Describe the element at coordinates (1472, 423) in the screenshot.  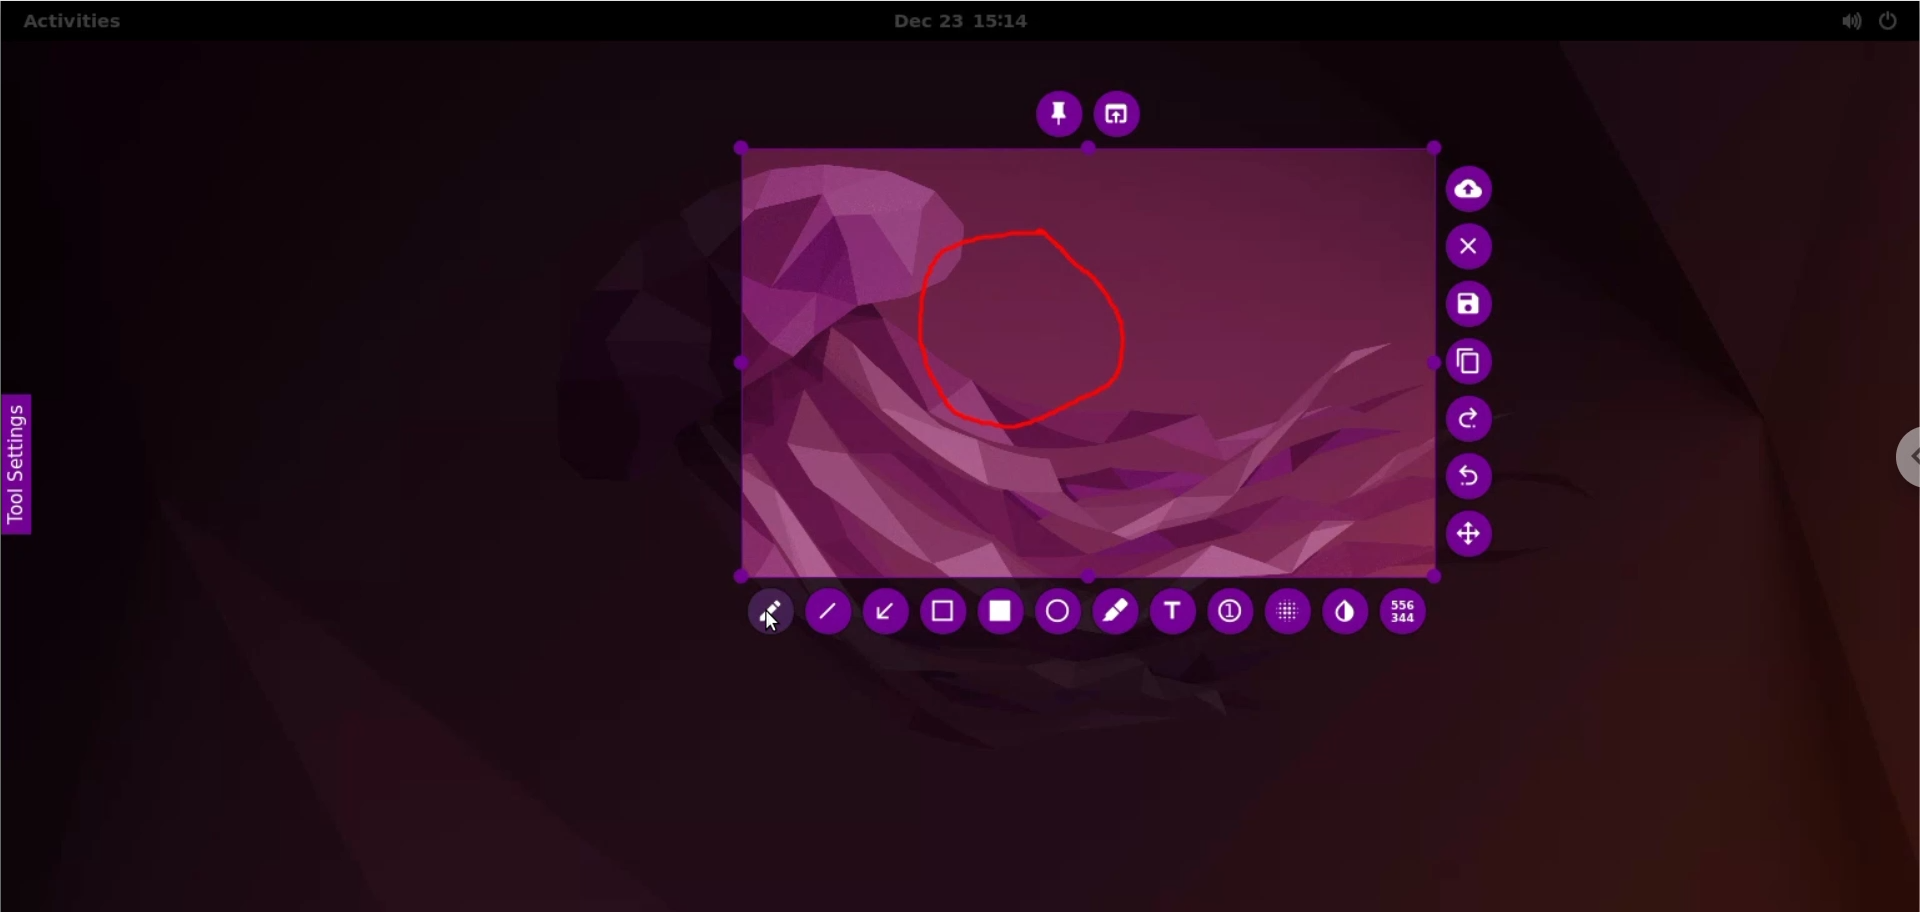
I see `redo` at that location.